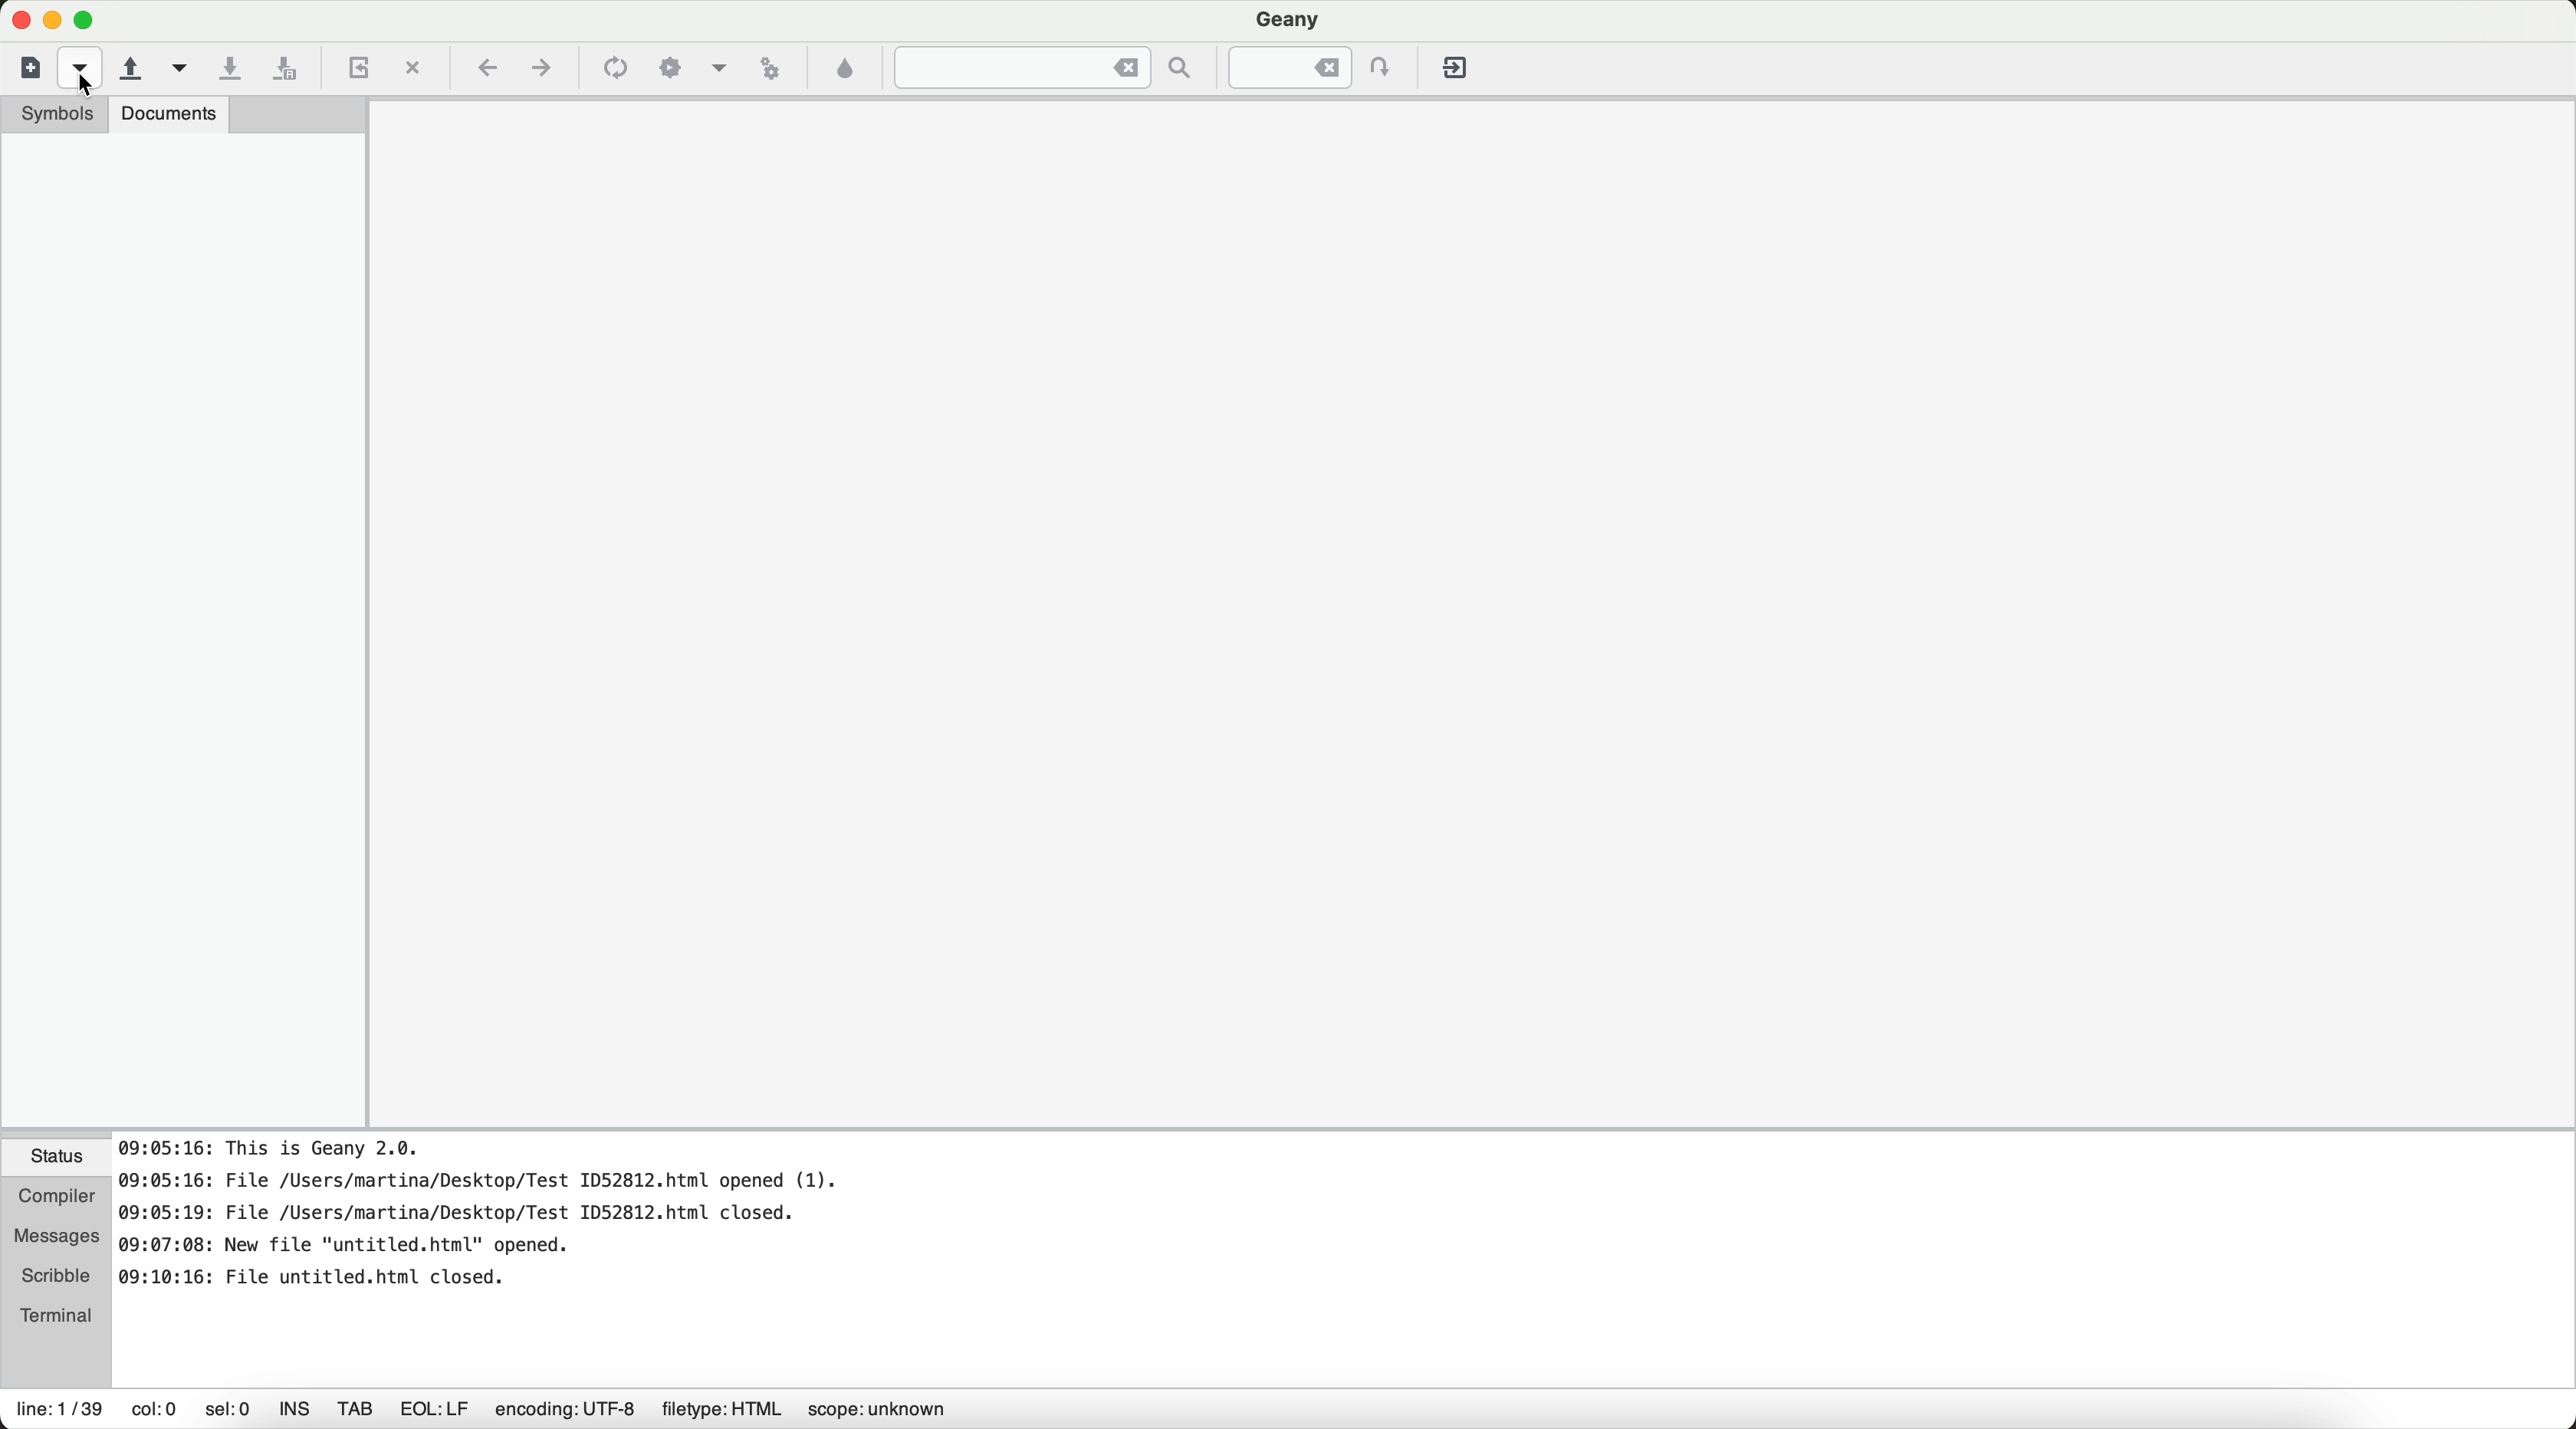 The height and width of the screenshot is (1429, 2576). Describe the element at coordinates (1455, 67) in the screenshot. I see `quit Geany` at that location.